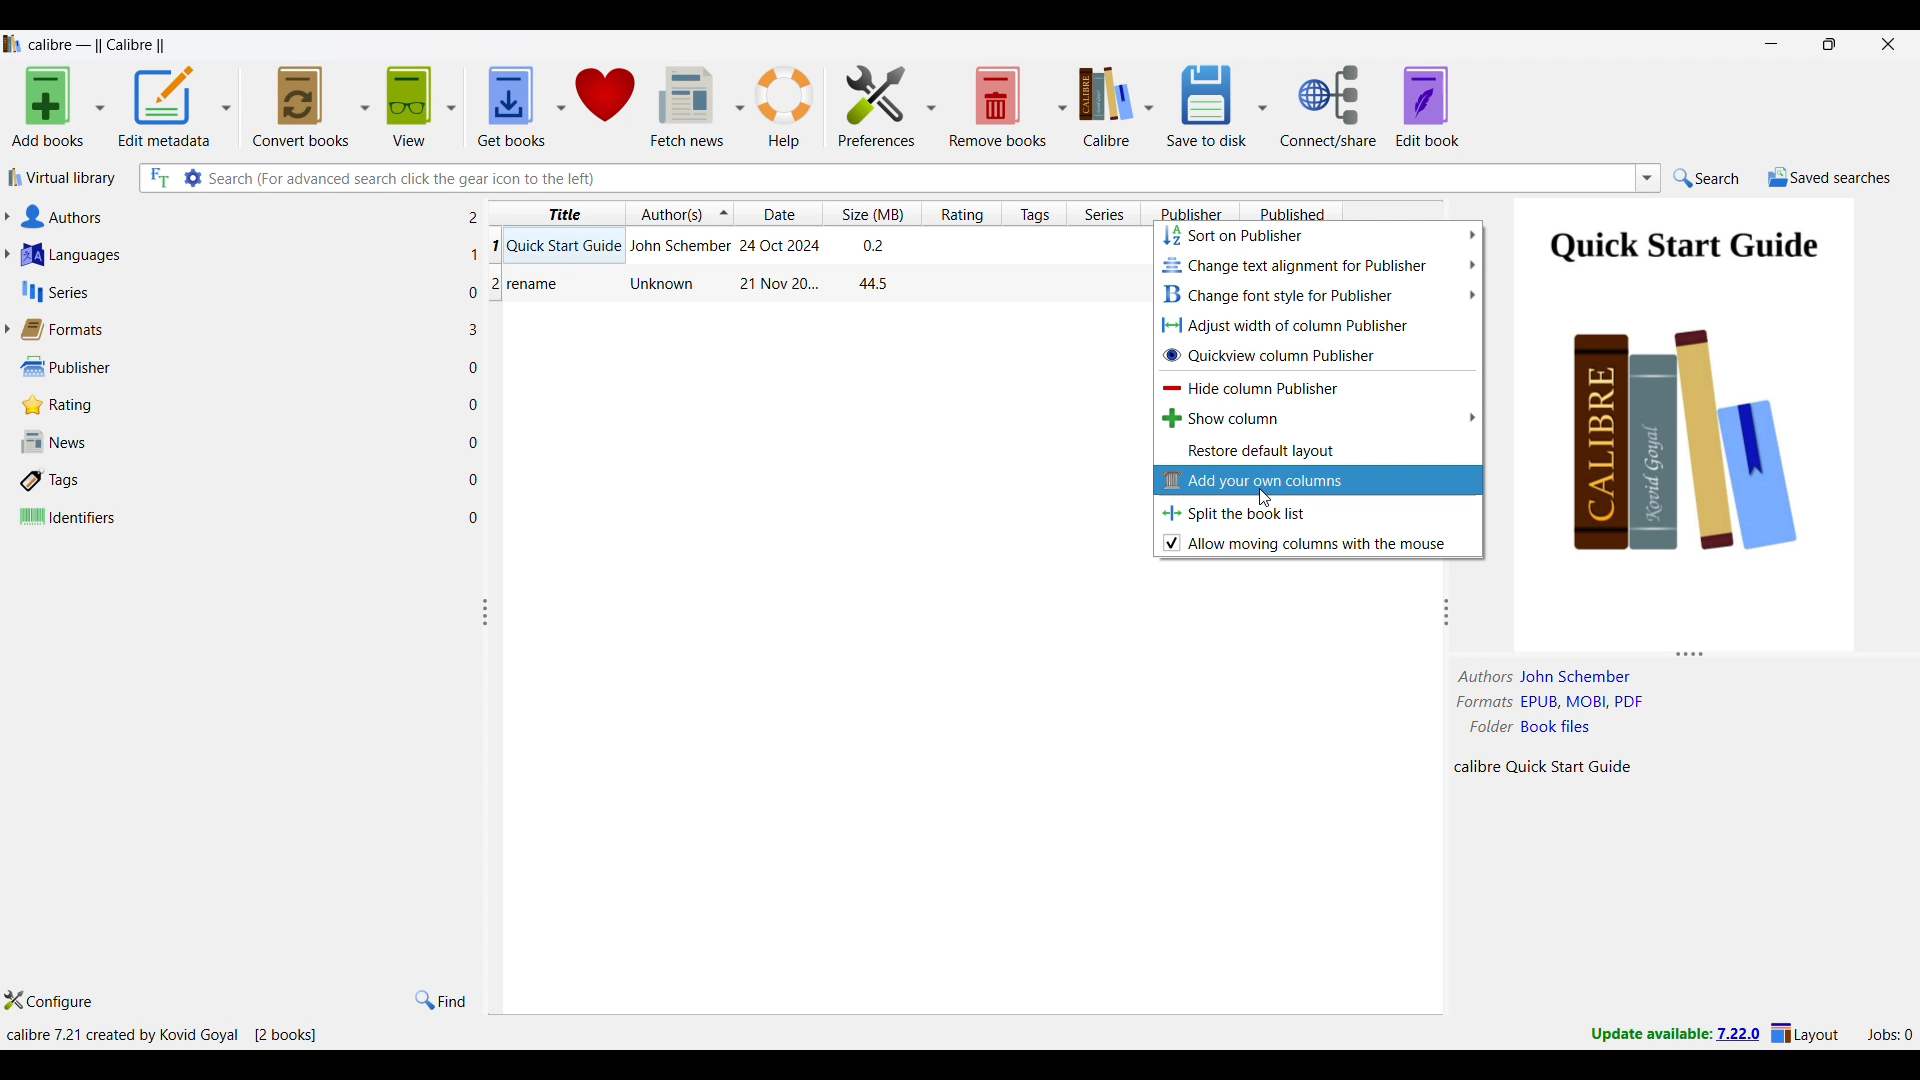  Describe the element at coordinates (1772, 44) in the screenshot. I see `Minimize` at that location.